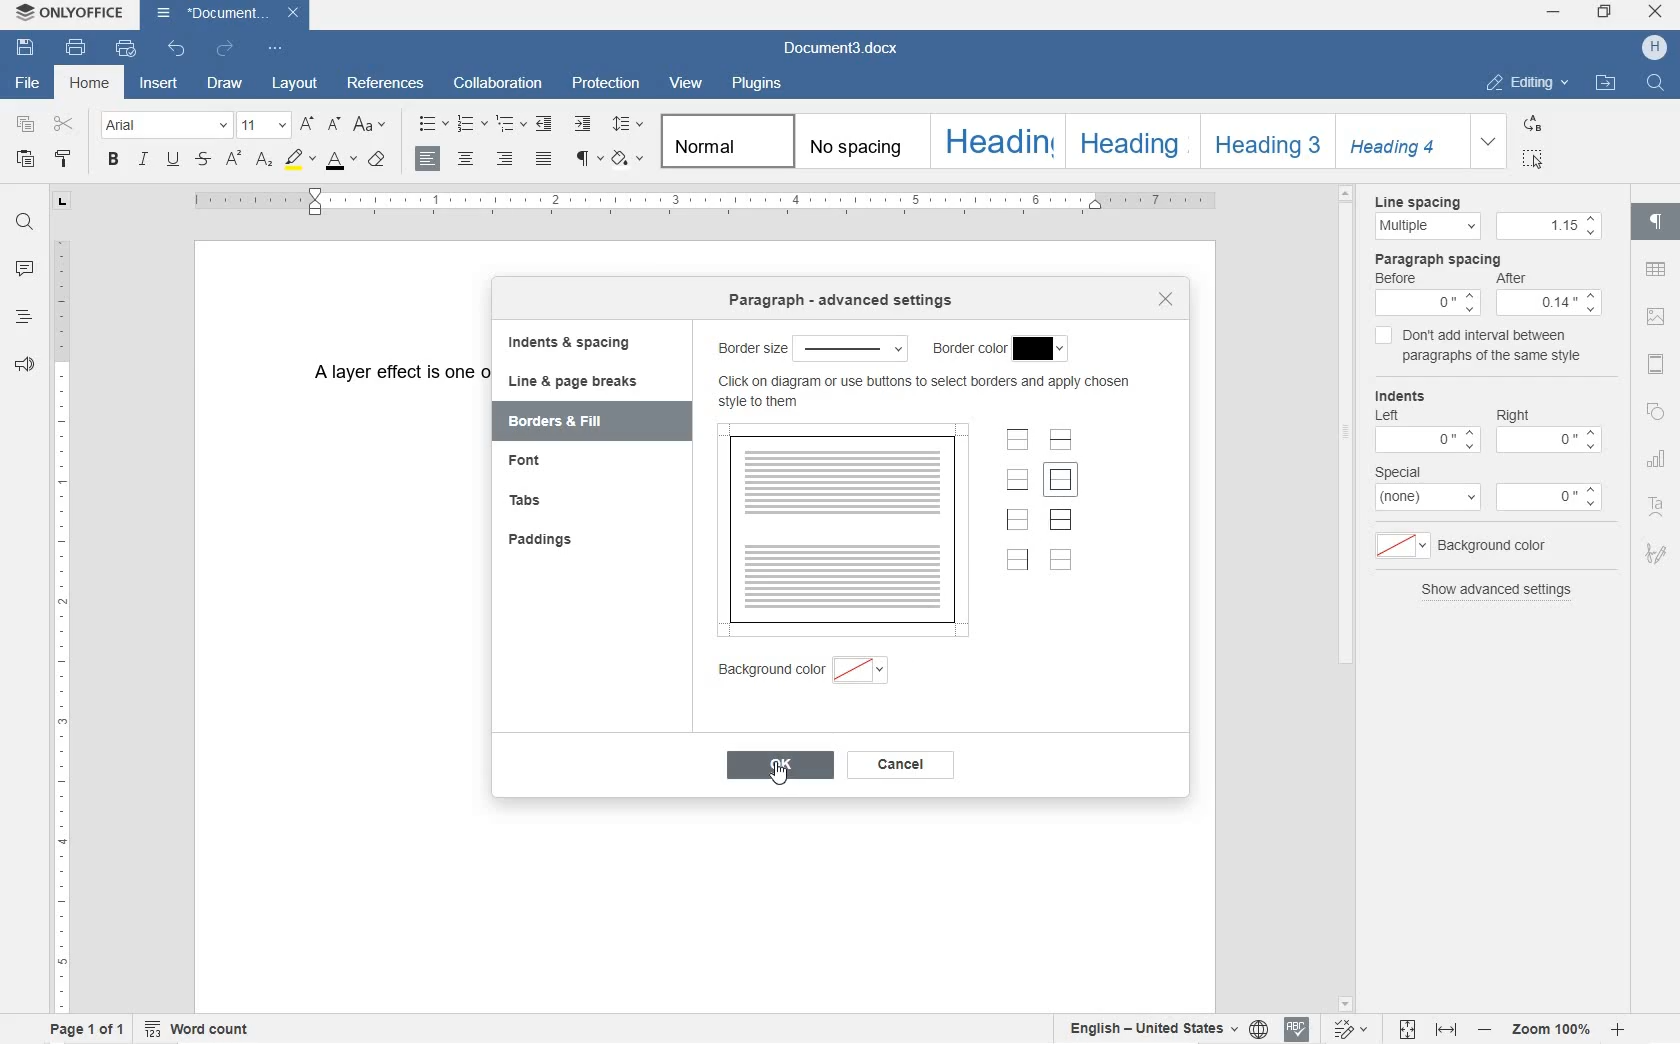 The image size is (1680, 1044). What do you see at coordinates (555, 504) in the screenshot?
I see `tabs` at bounding box center [555, 504].